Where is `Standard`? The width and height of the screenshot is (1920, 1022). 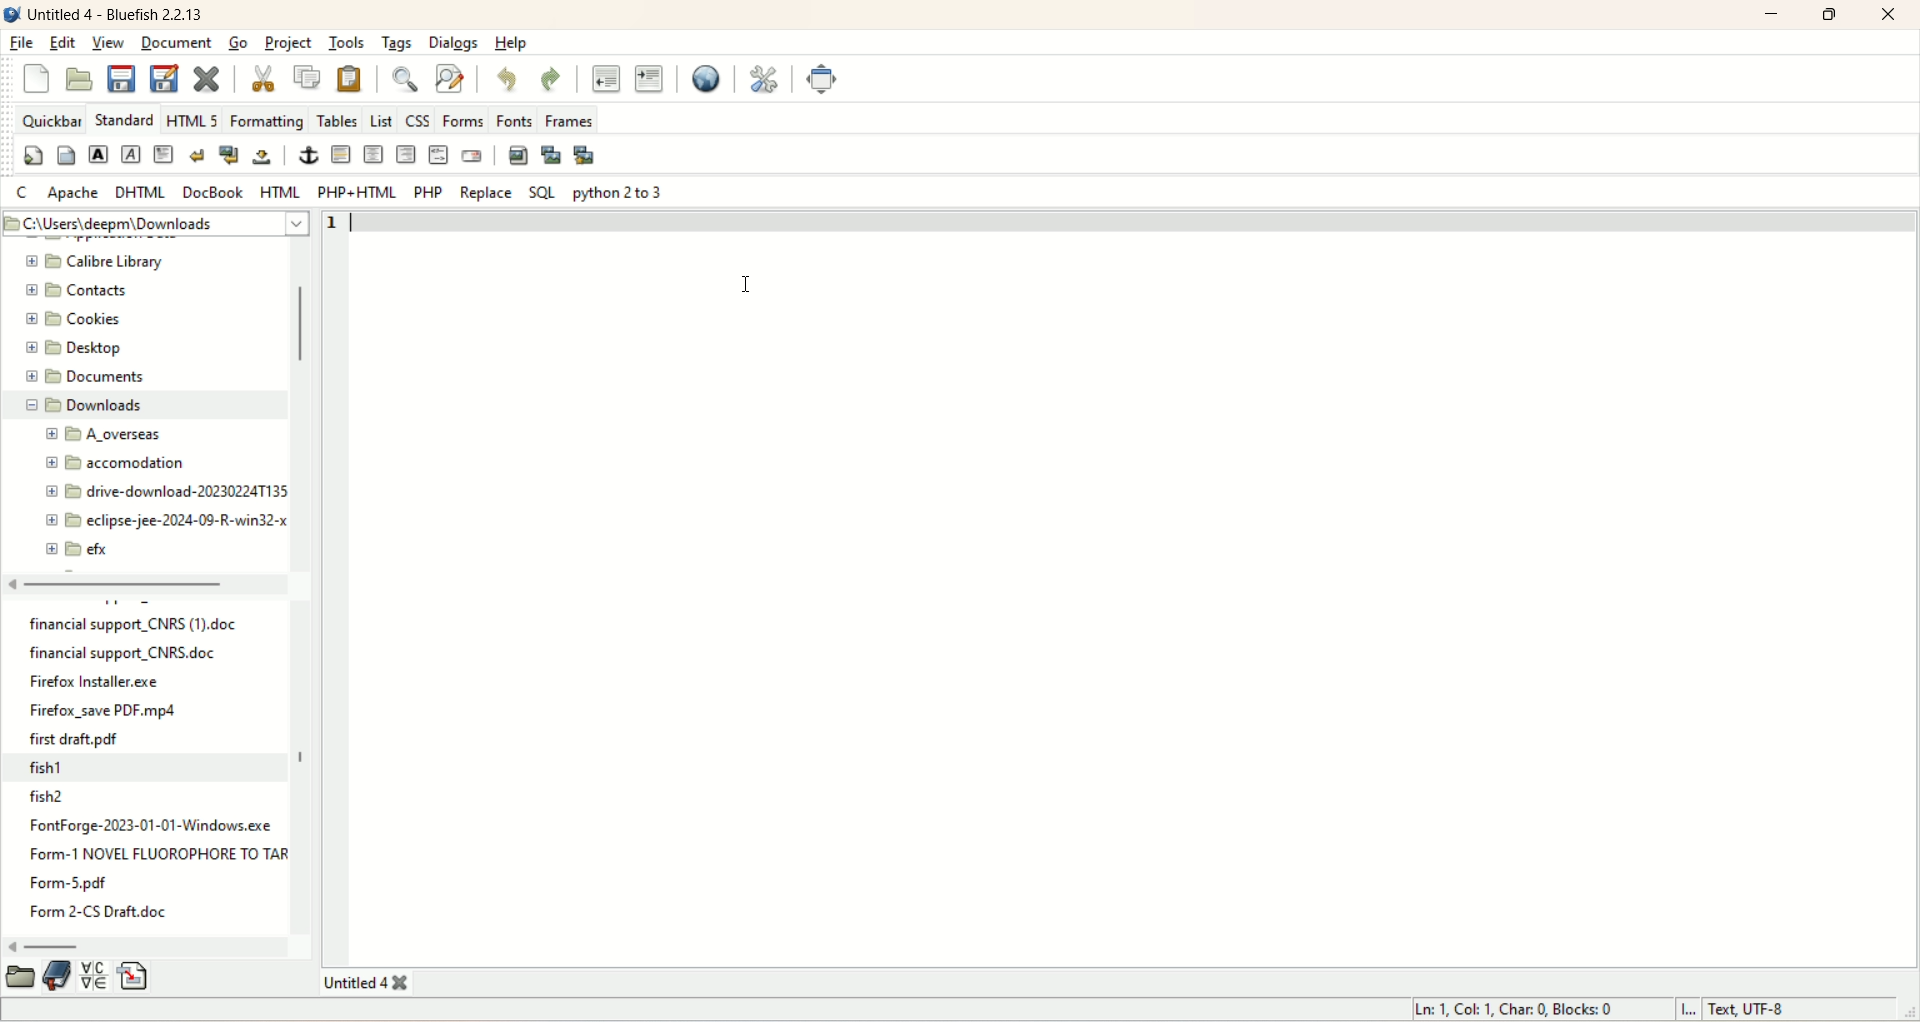 Standard is located at coordinates (123, 118).